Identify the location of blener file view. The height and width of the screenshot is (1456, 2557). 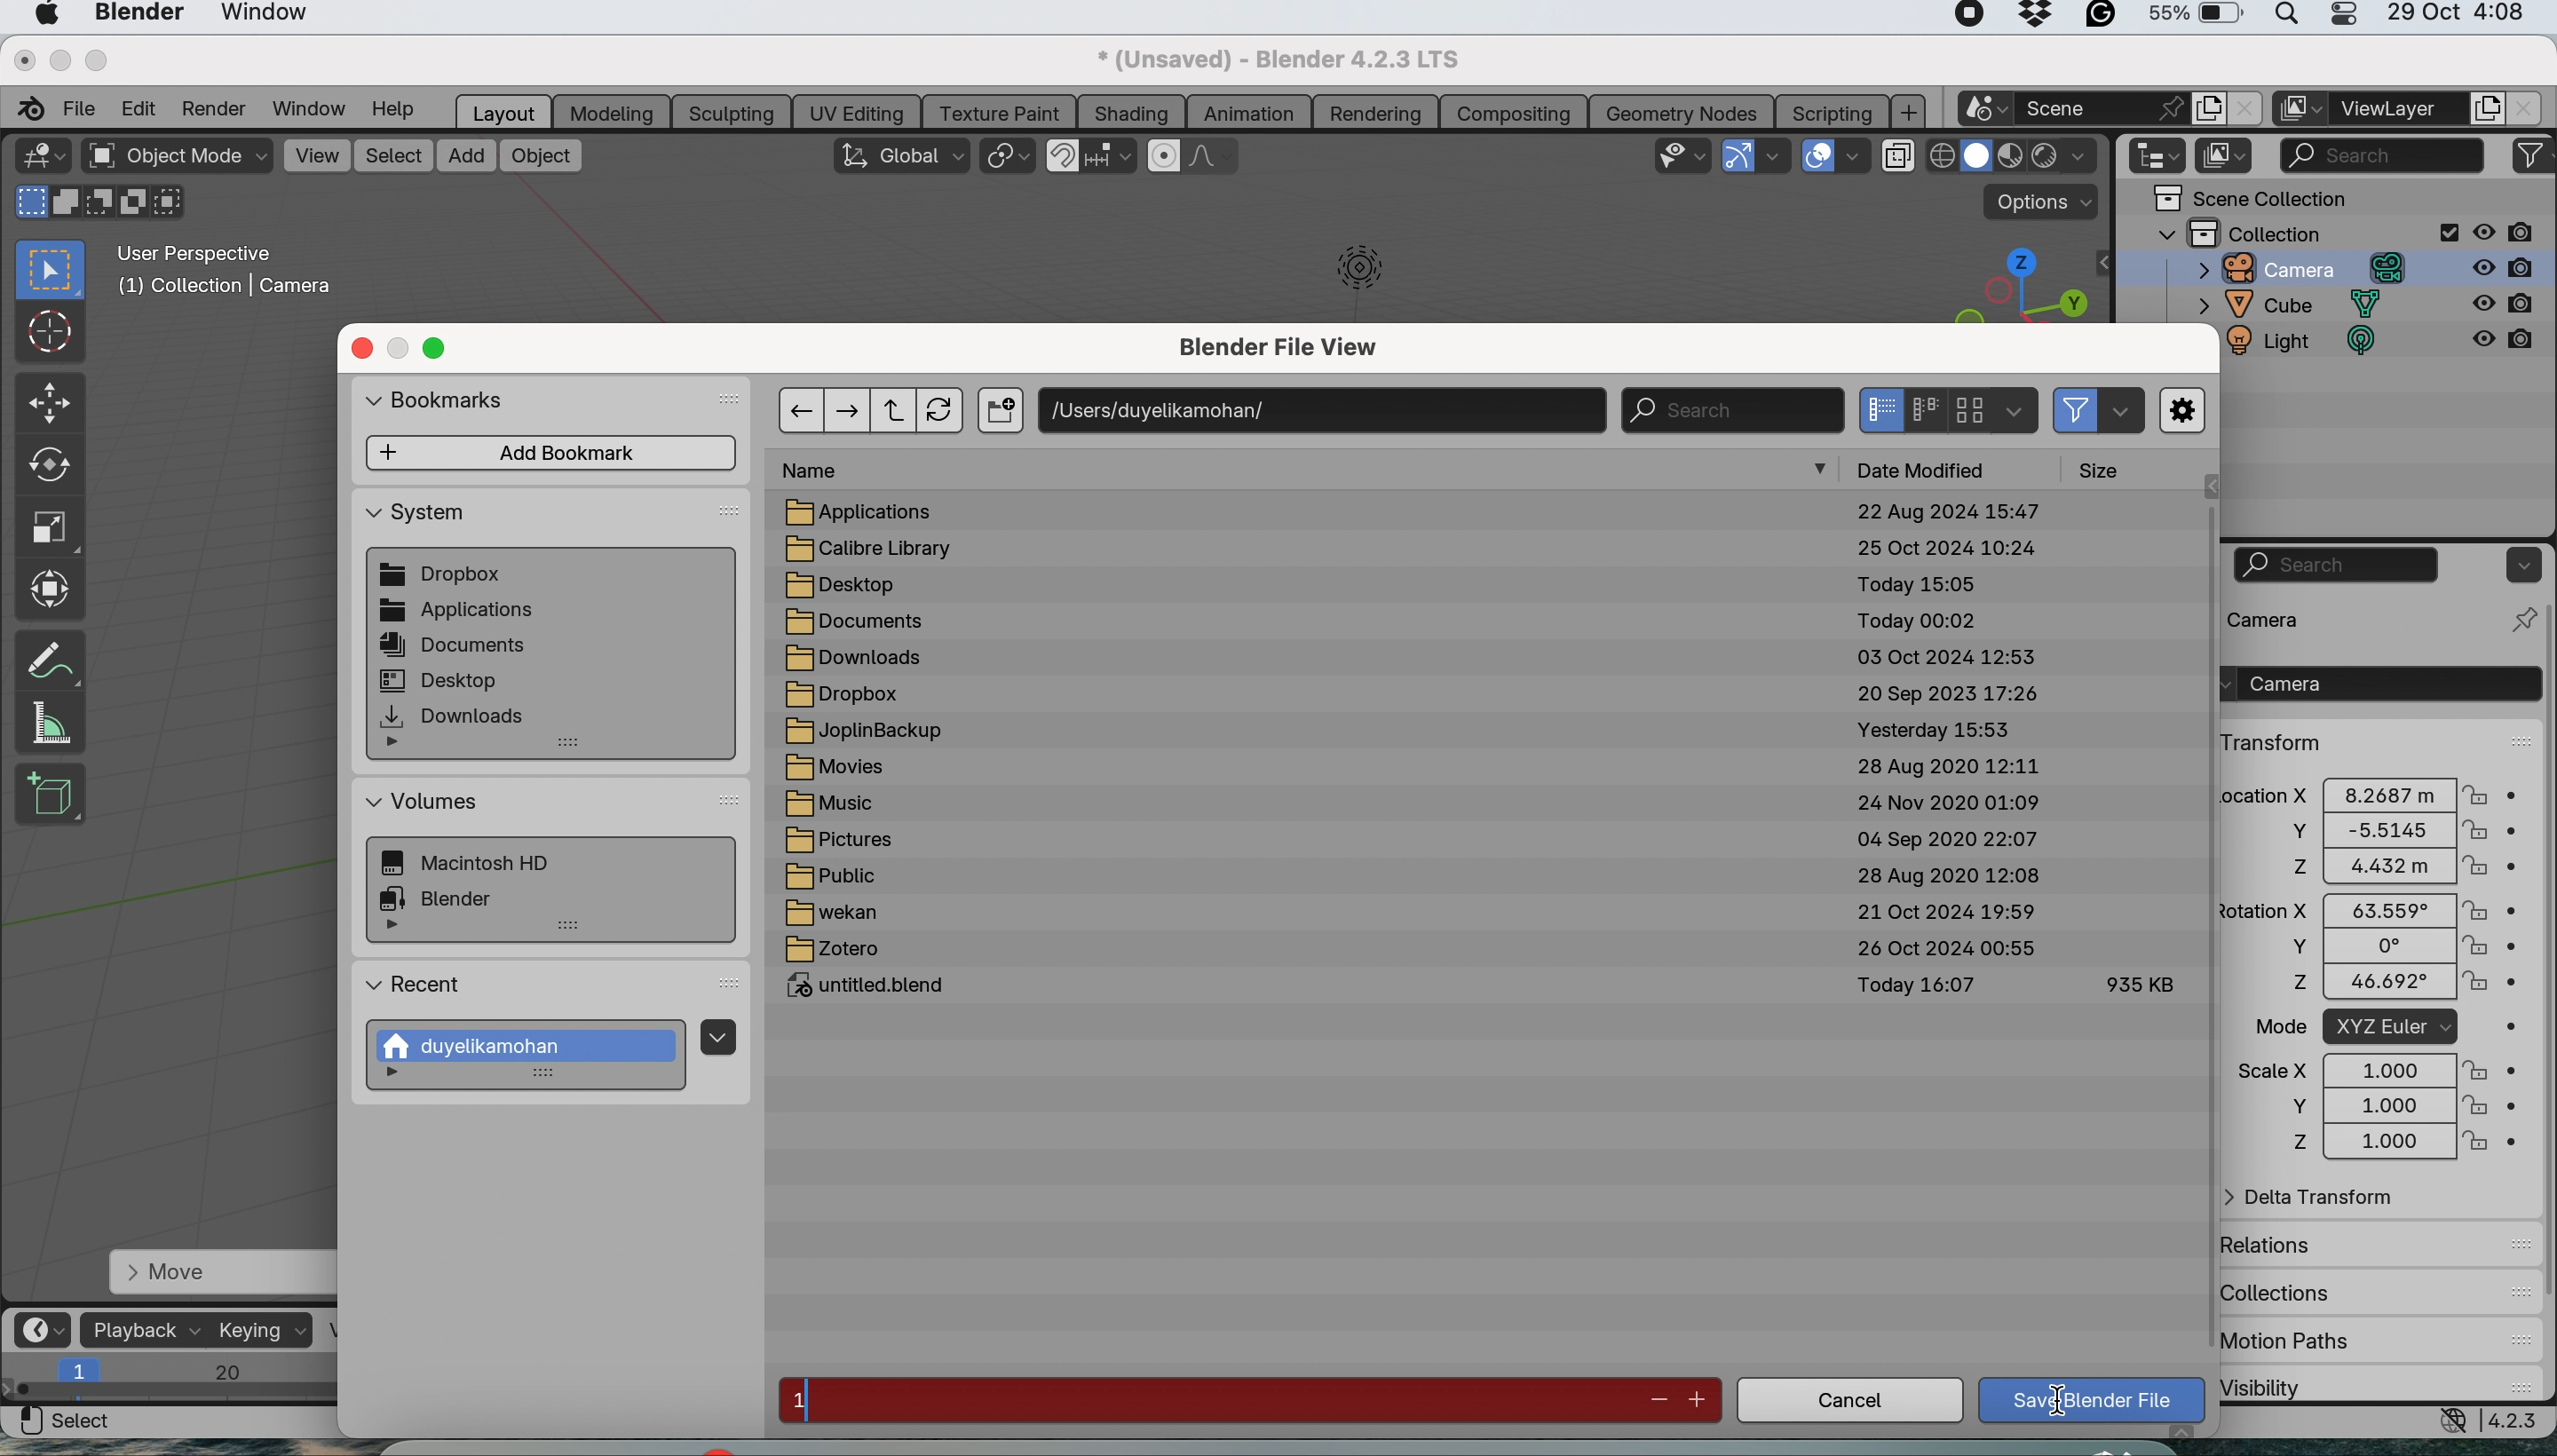
(1289, 352).